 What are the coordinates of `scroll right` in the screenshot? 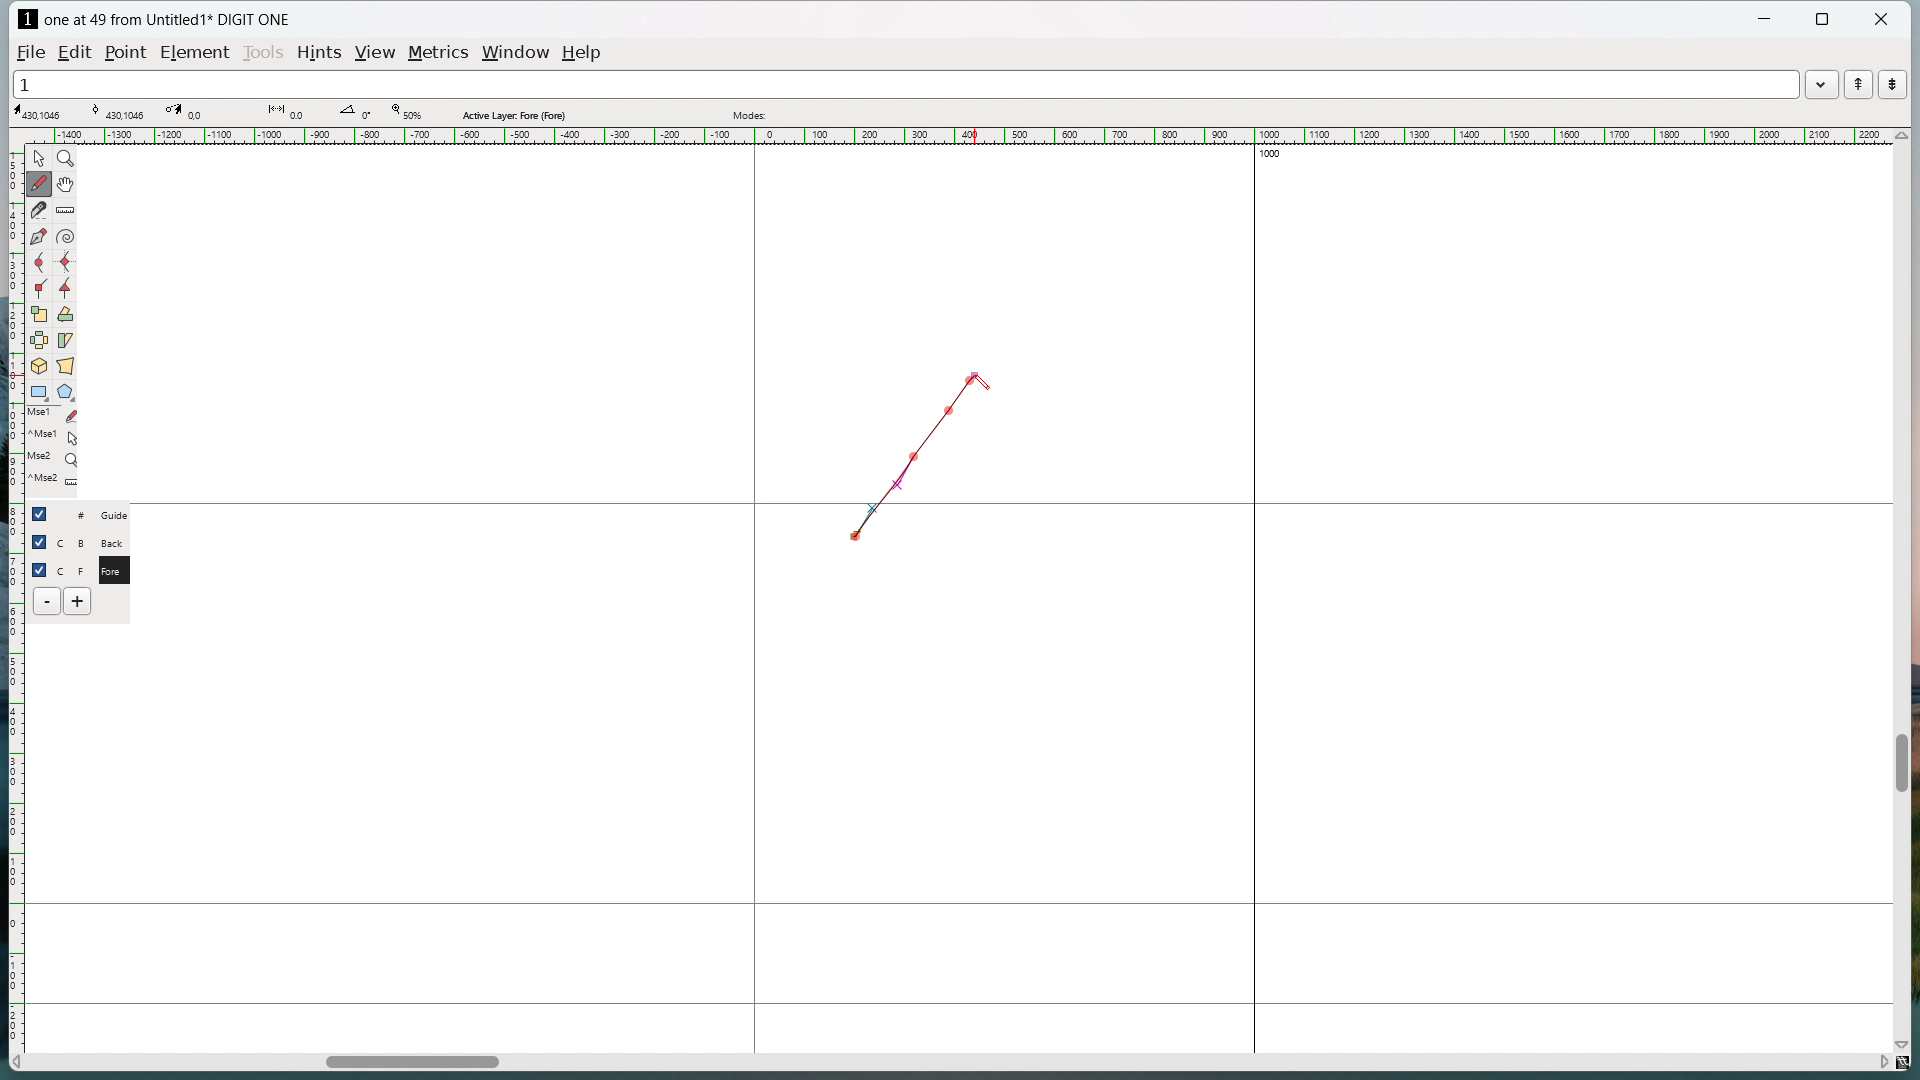 It's located at (1881, 1060).